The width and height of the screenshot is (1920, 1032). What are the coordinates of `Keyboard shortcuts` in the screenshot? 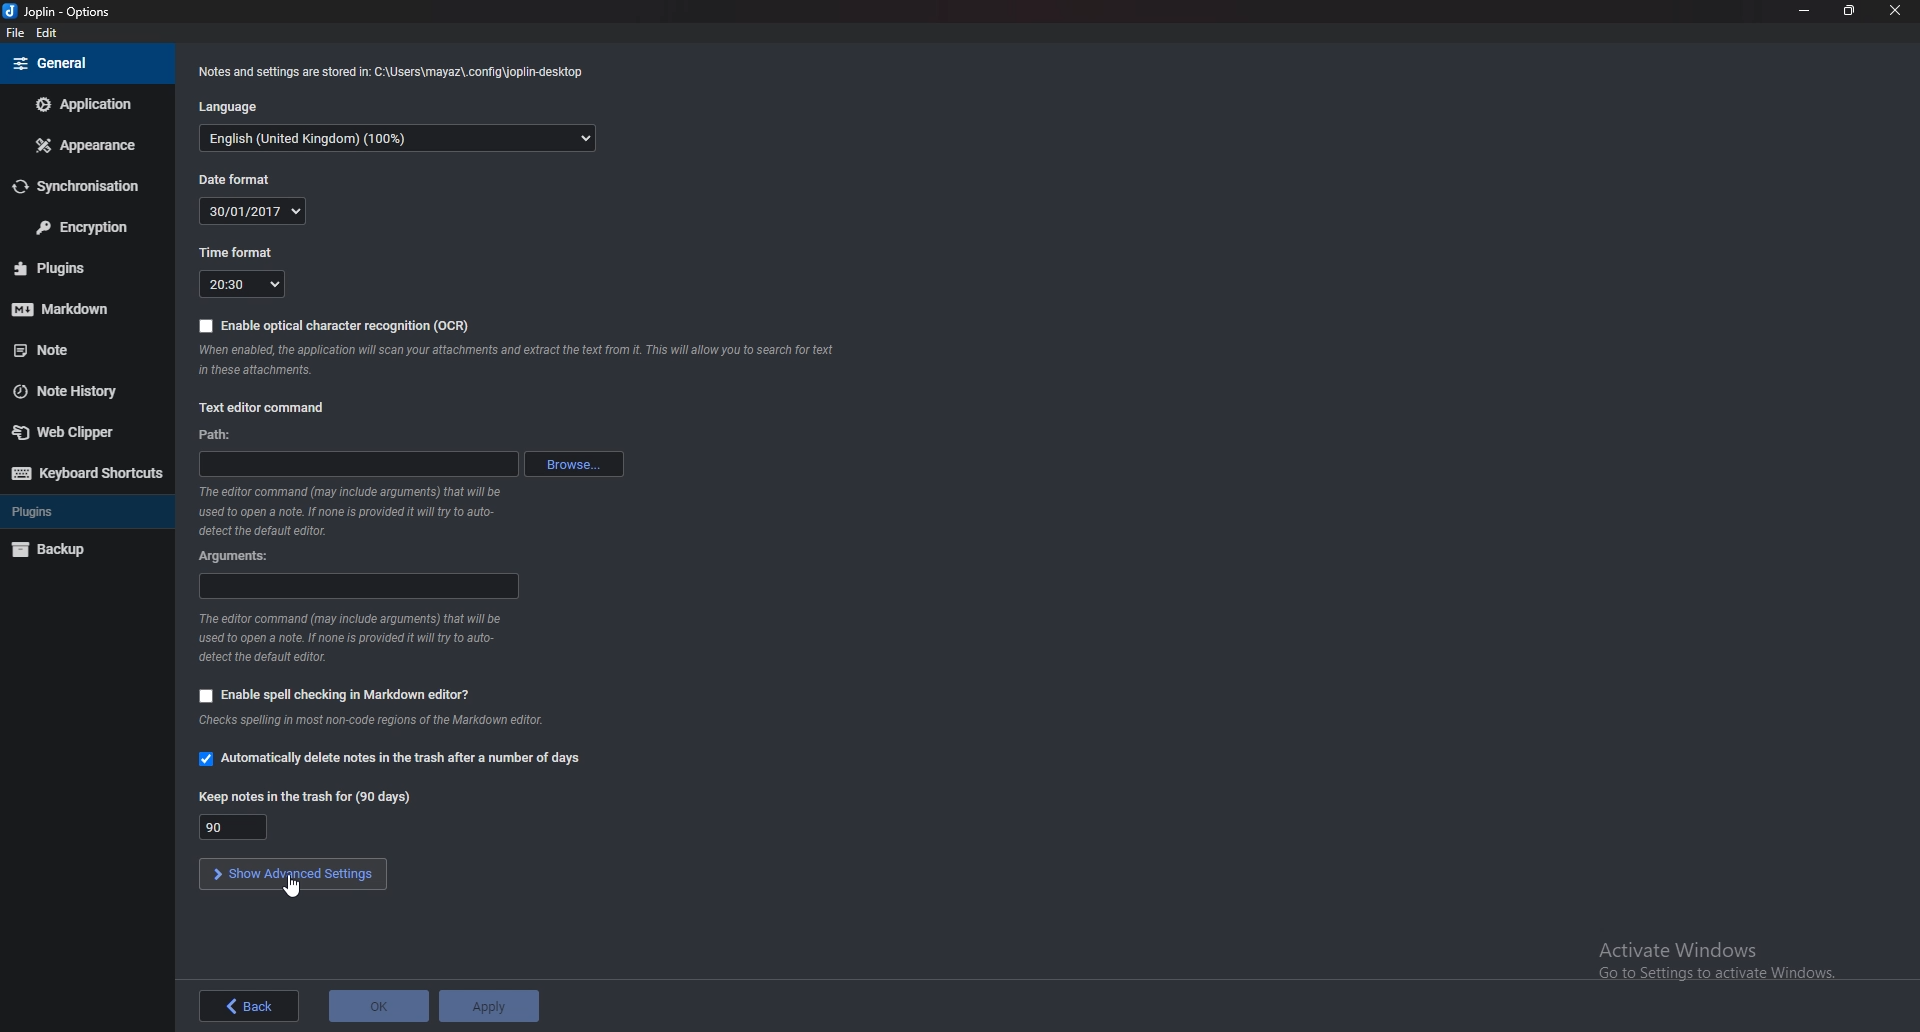 It's located at (86, 473).